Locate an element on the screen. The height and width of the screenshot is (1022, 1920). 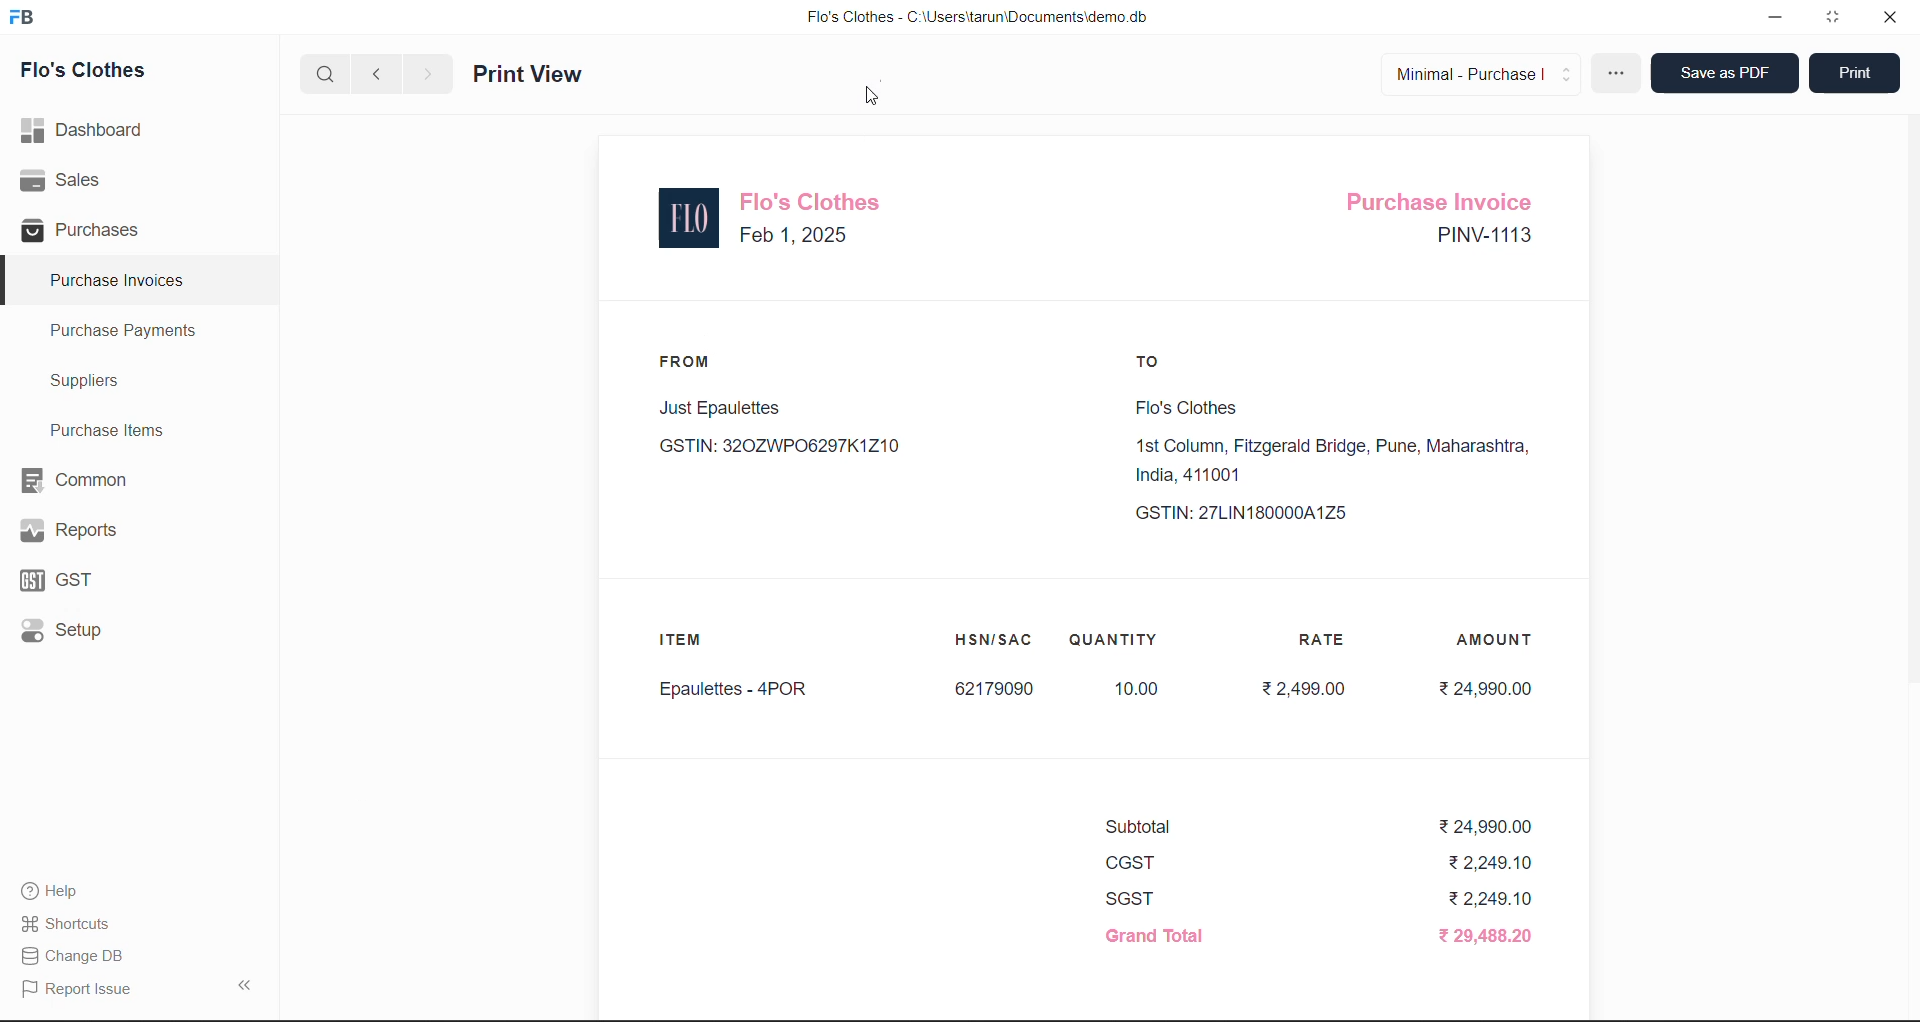
logo is located at coordinates (25, 19).